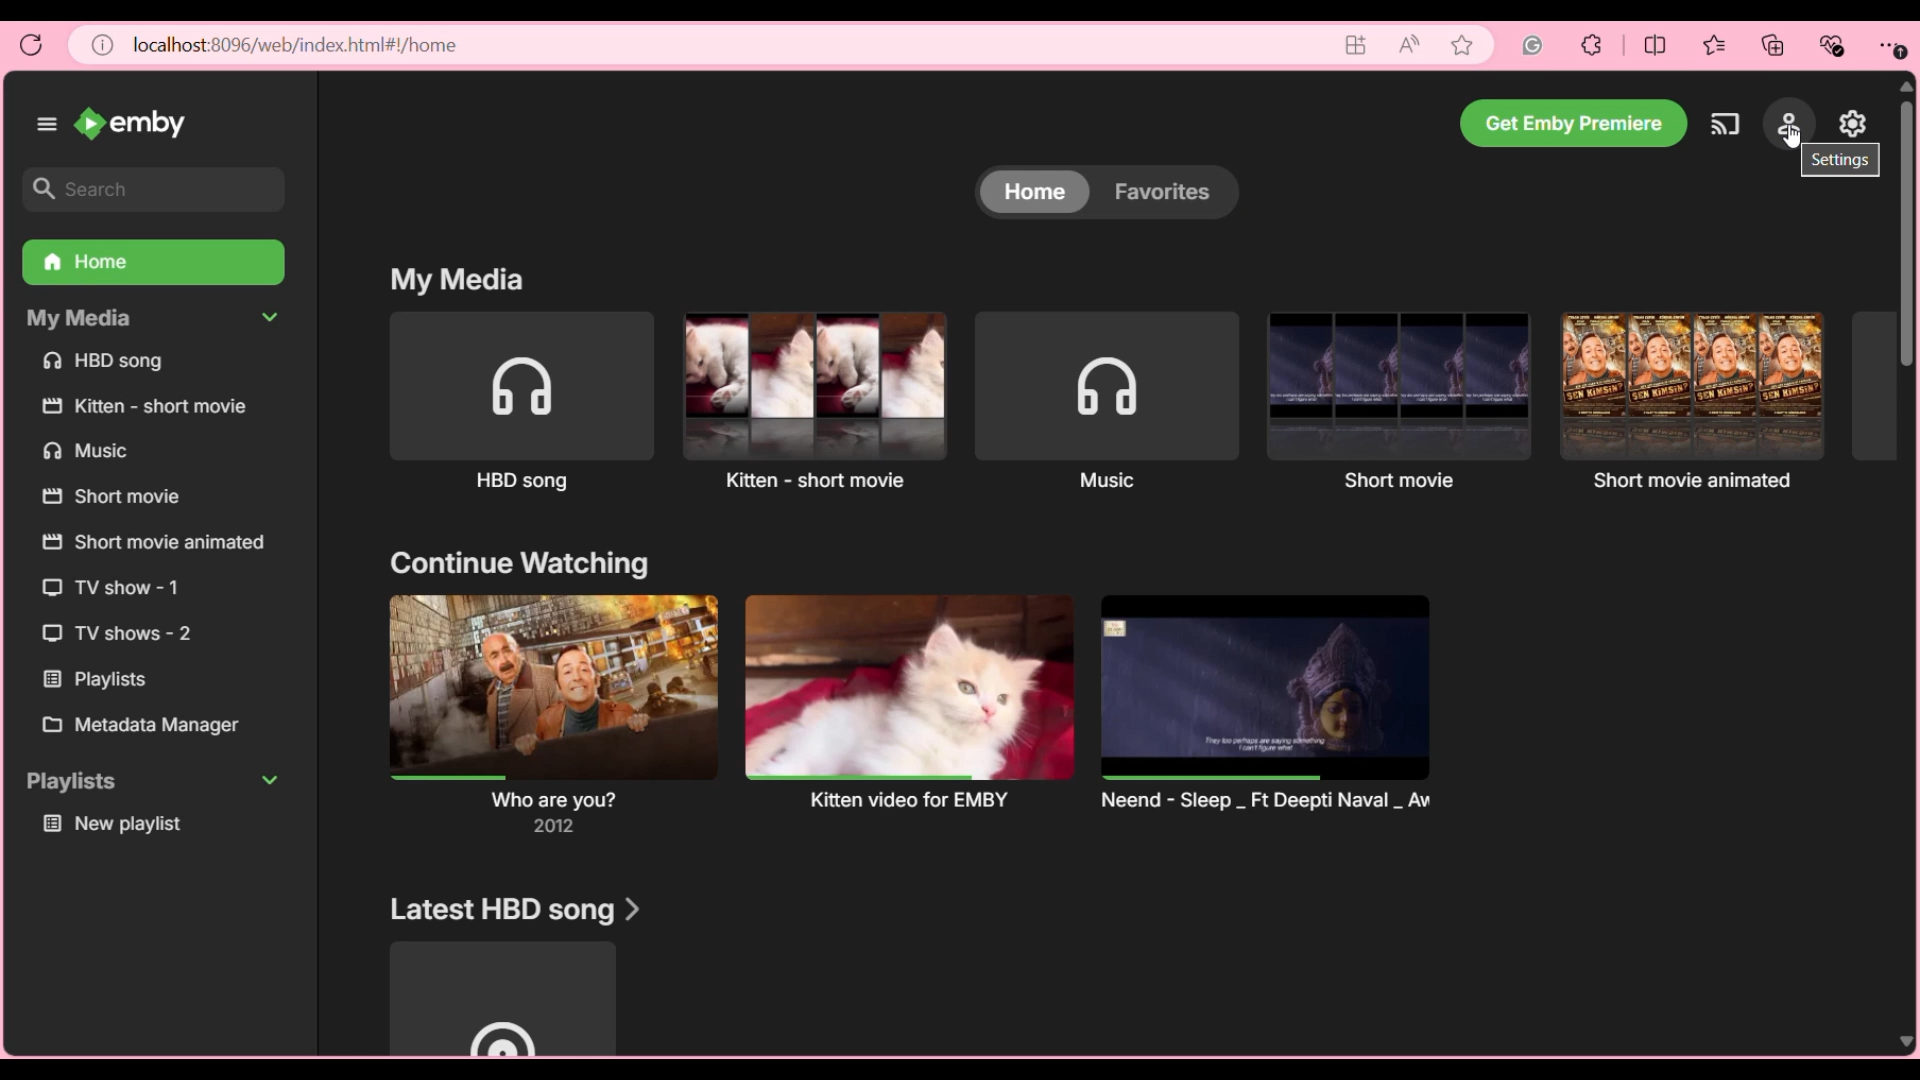  I want to click on continue watching, so click(511, 565).